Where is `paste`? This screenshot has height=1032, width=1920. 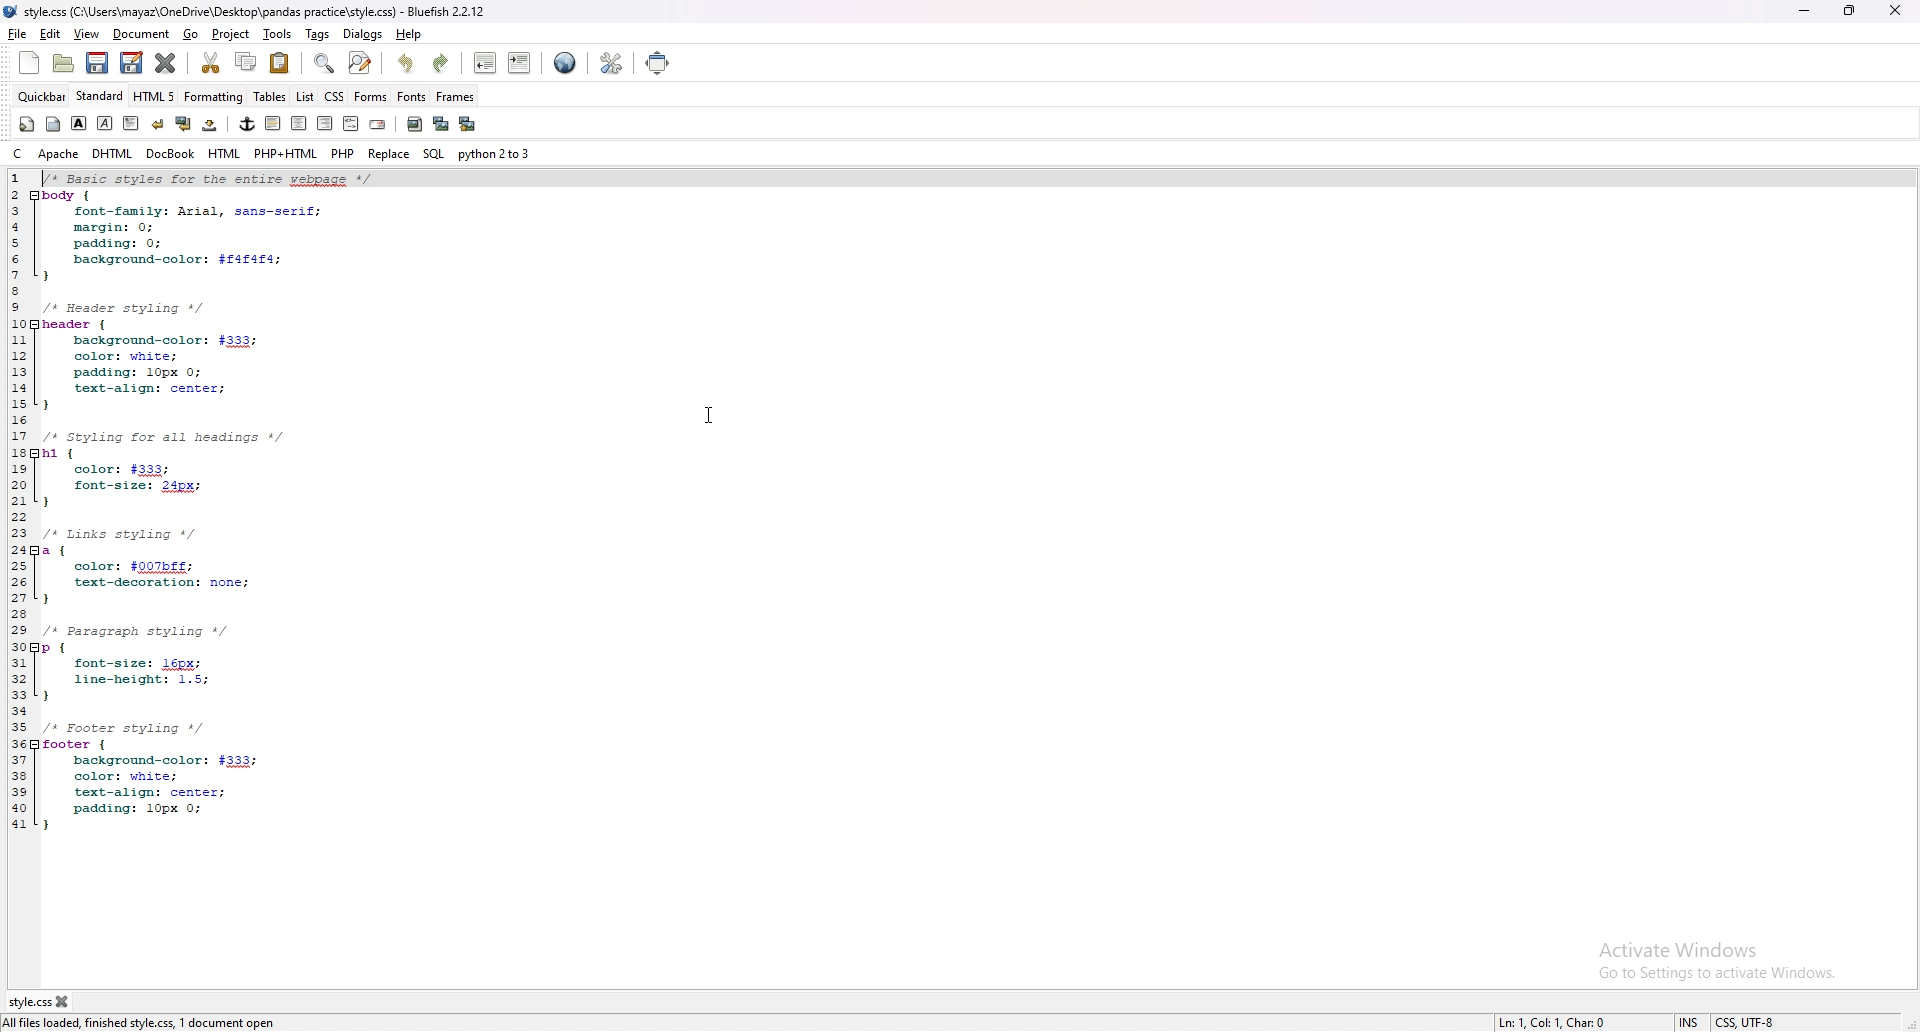 paste is located at coordinates (281, 62).